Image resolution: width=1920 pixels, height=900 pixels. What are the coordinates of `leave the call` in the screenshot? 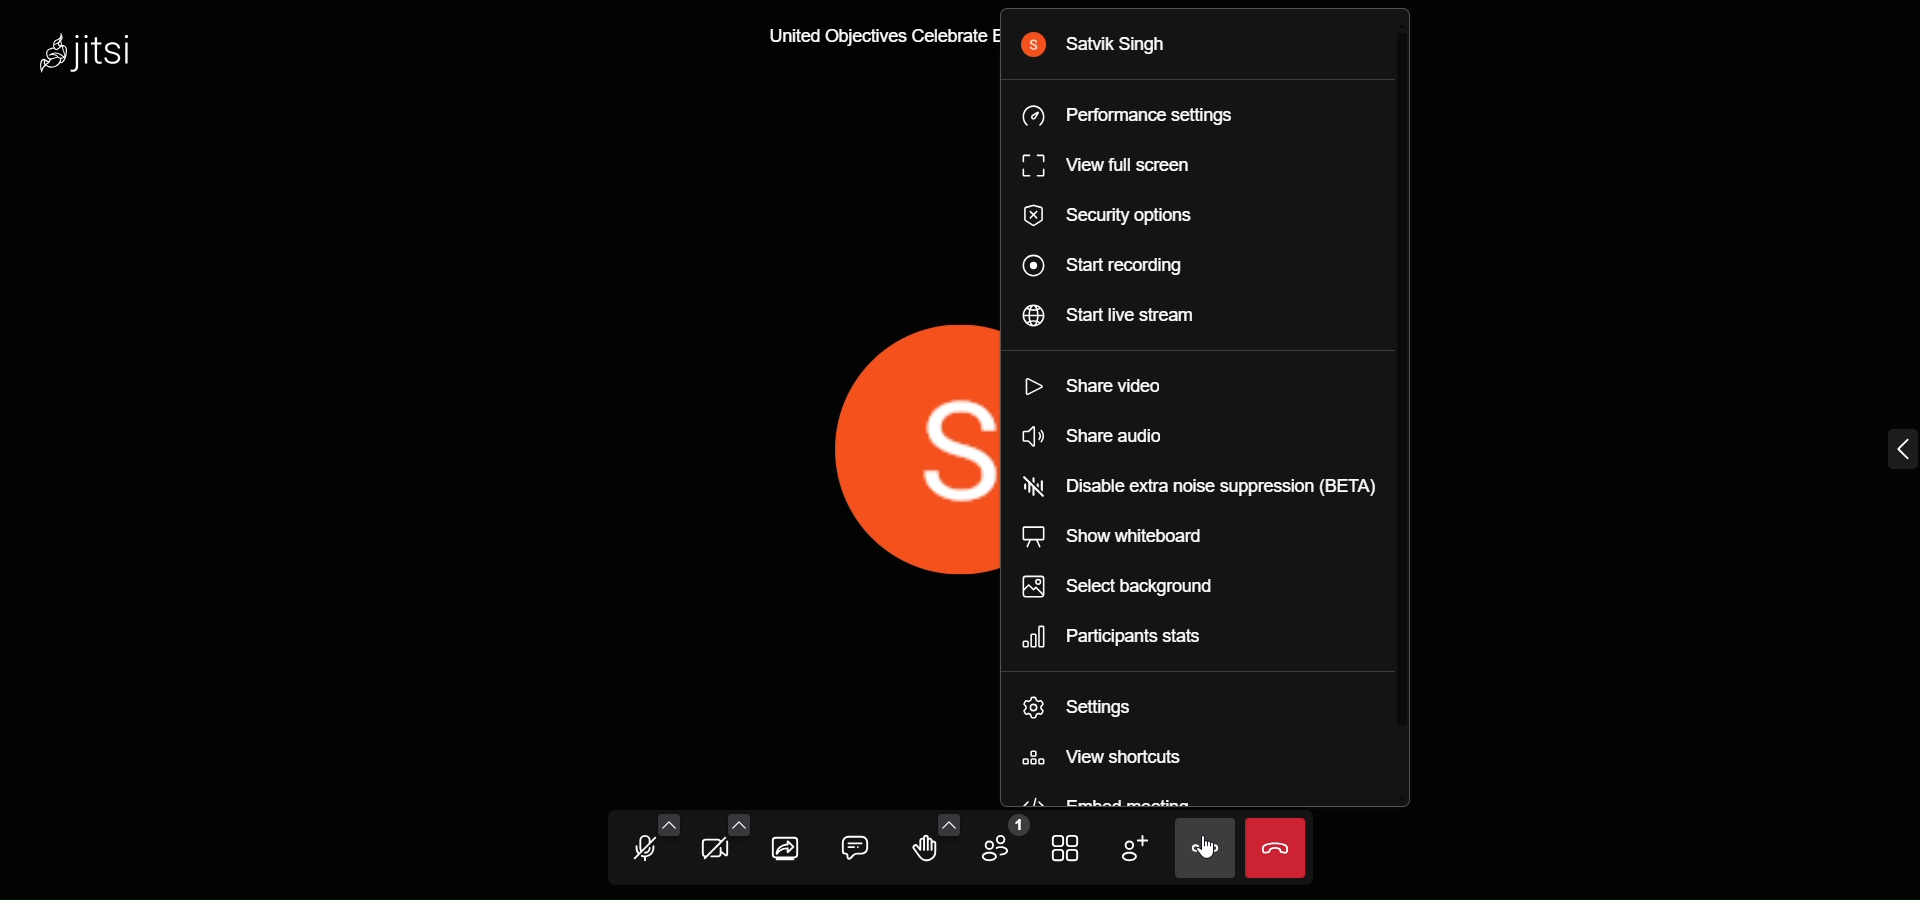 It's located at (1278, 850).